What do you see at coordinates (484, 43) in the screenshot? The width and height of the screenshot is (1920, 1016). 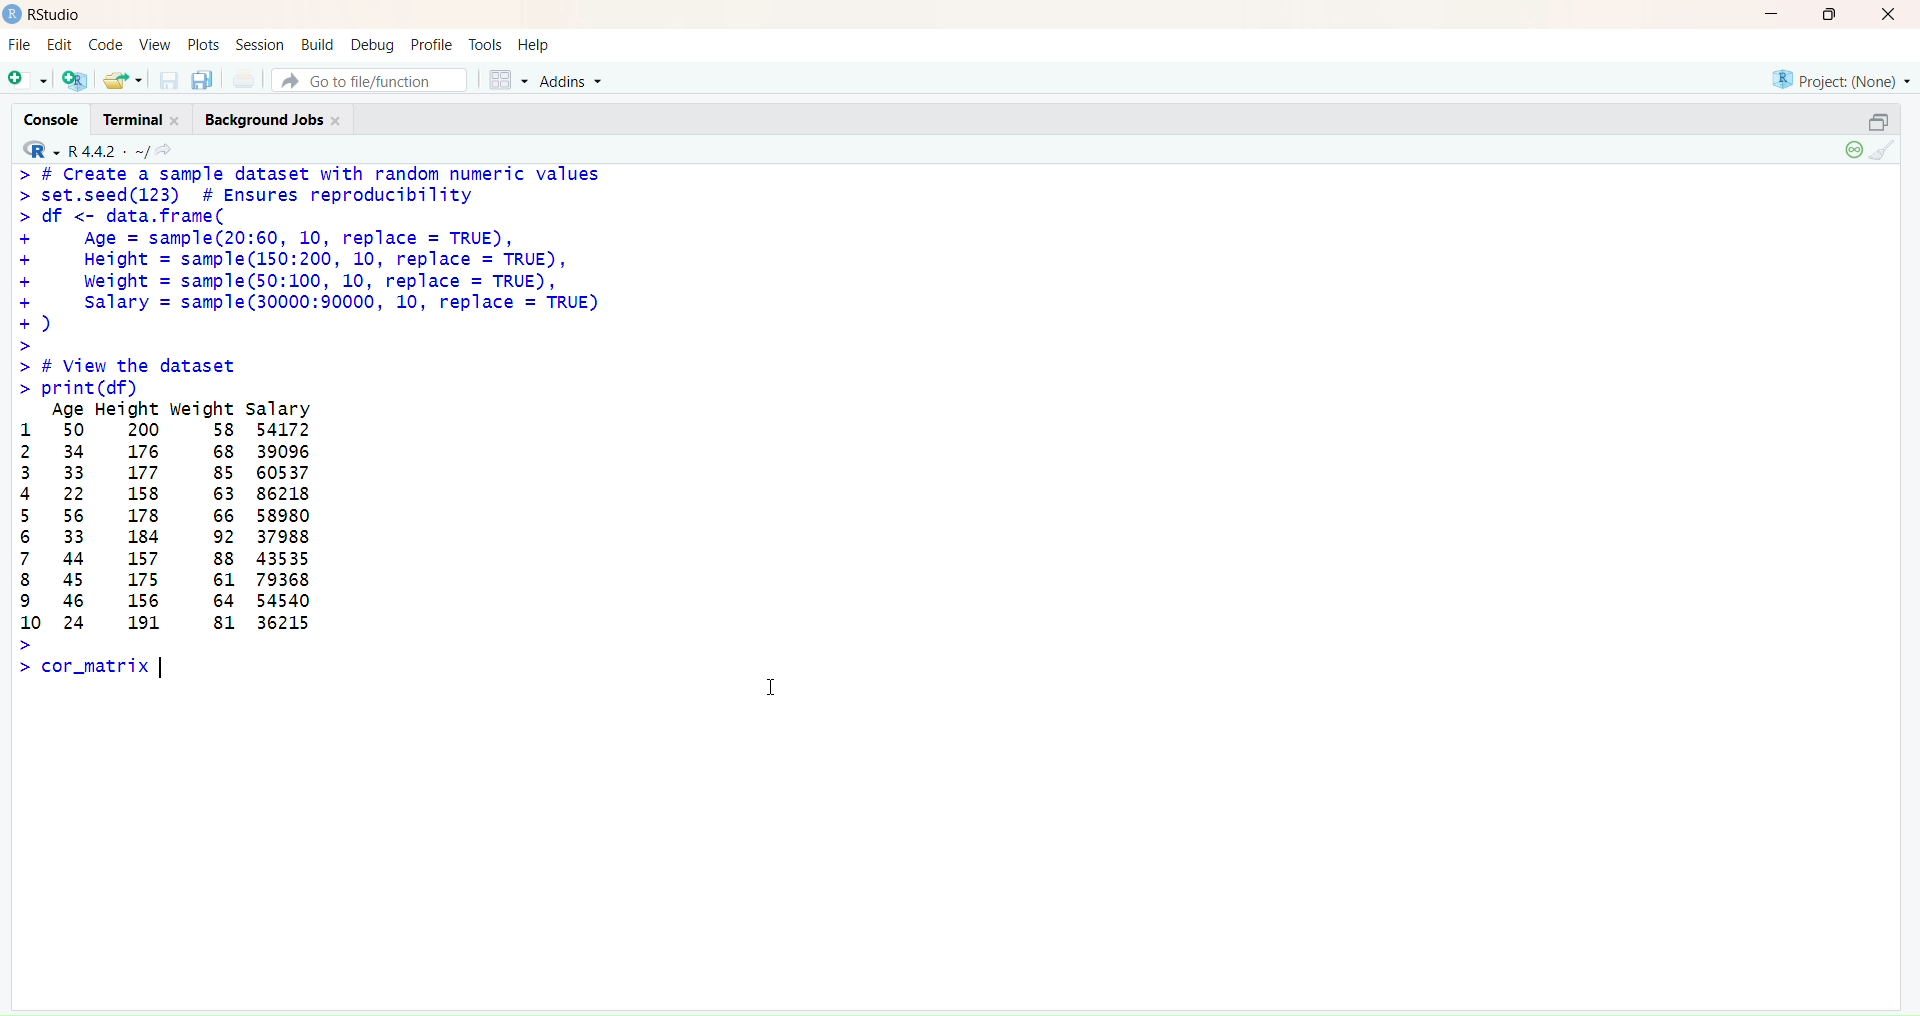 I see `Tools` at bounding box center [484, 43].